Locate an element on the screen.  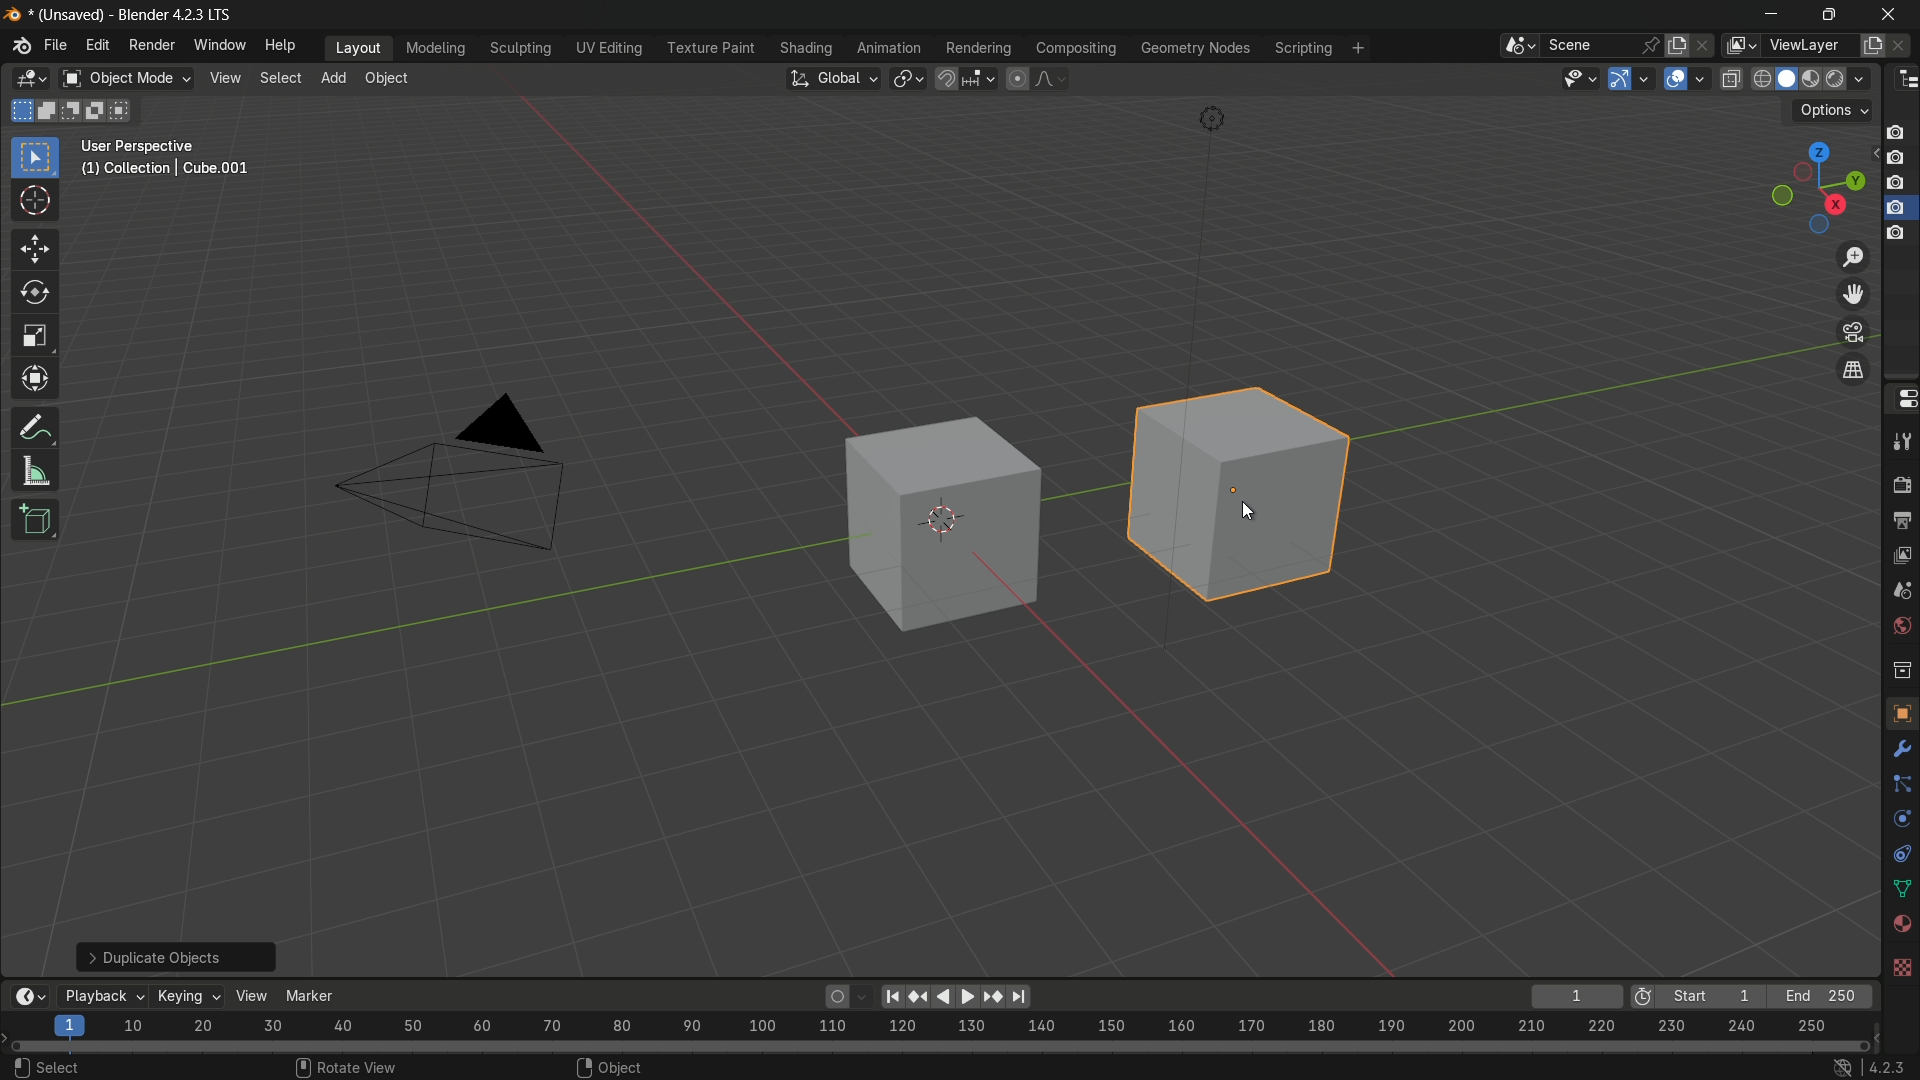
wireframe display is located at coordinates (1761, 79).